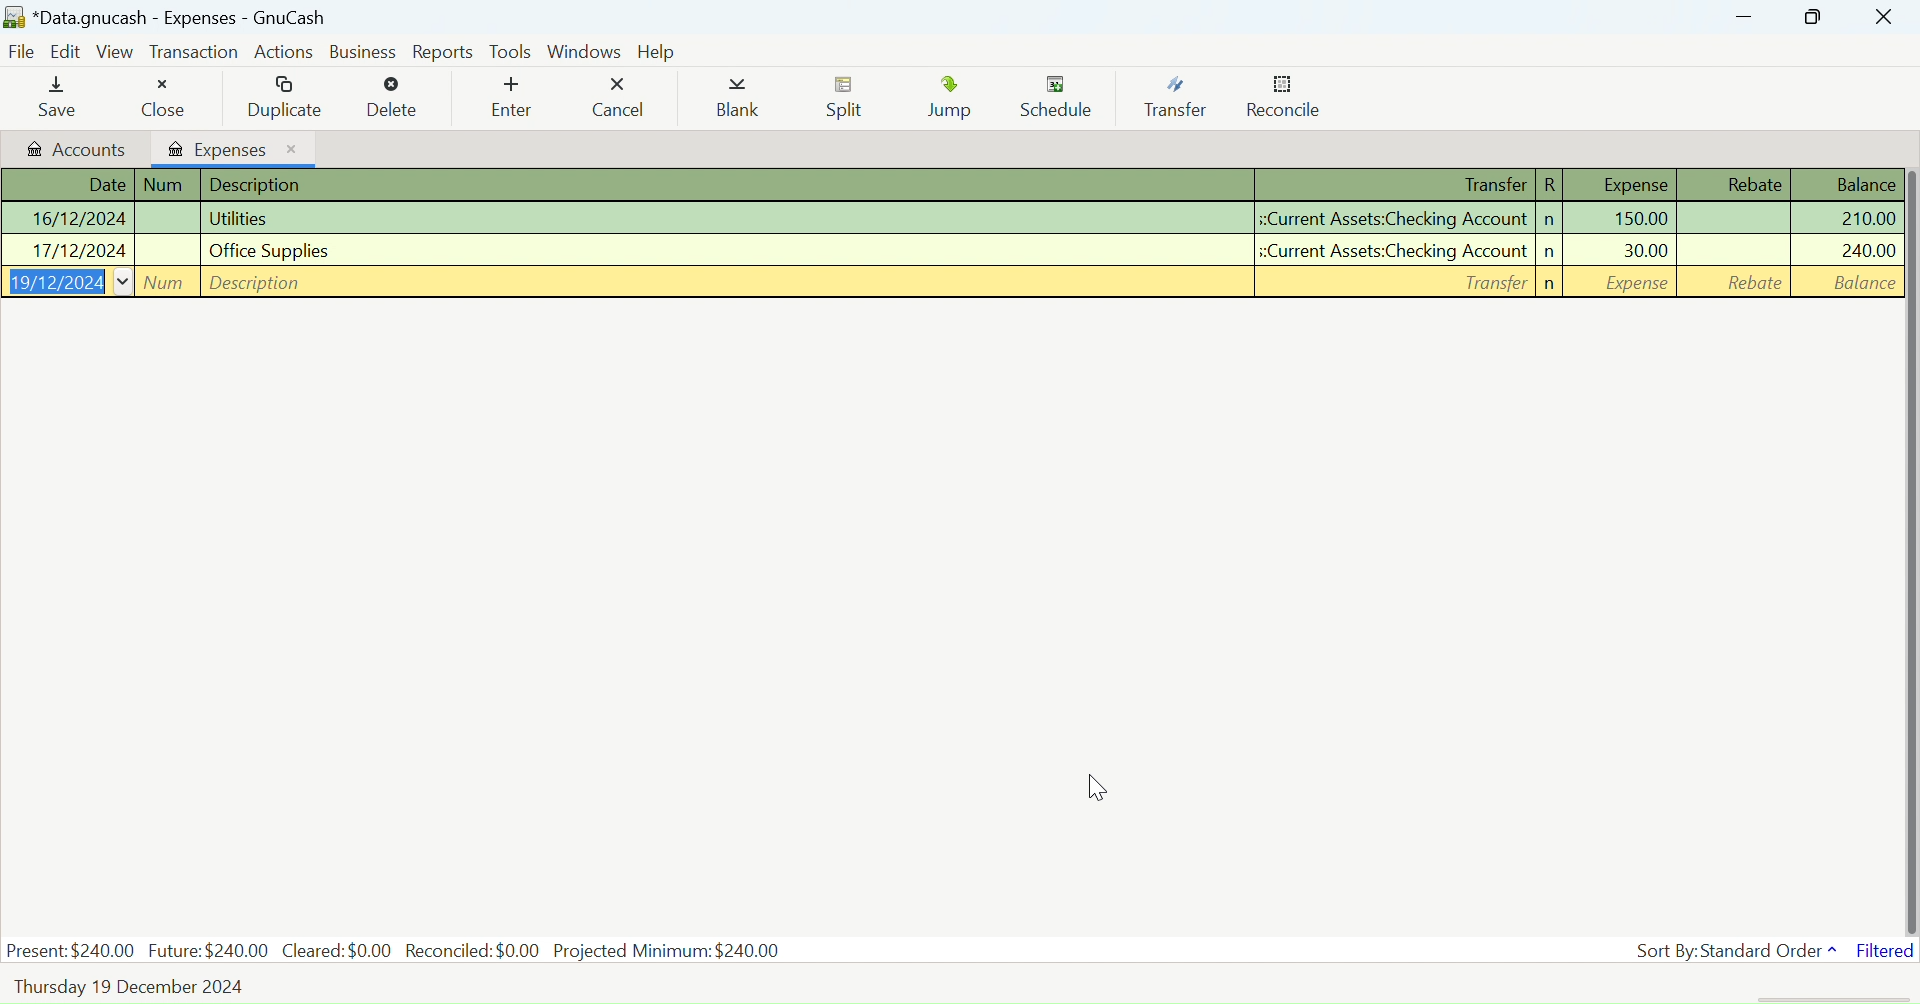  What do you see at coordinates (738, 102) in the screenshot?
I see `Blank` at bounding box center [738, 102].